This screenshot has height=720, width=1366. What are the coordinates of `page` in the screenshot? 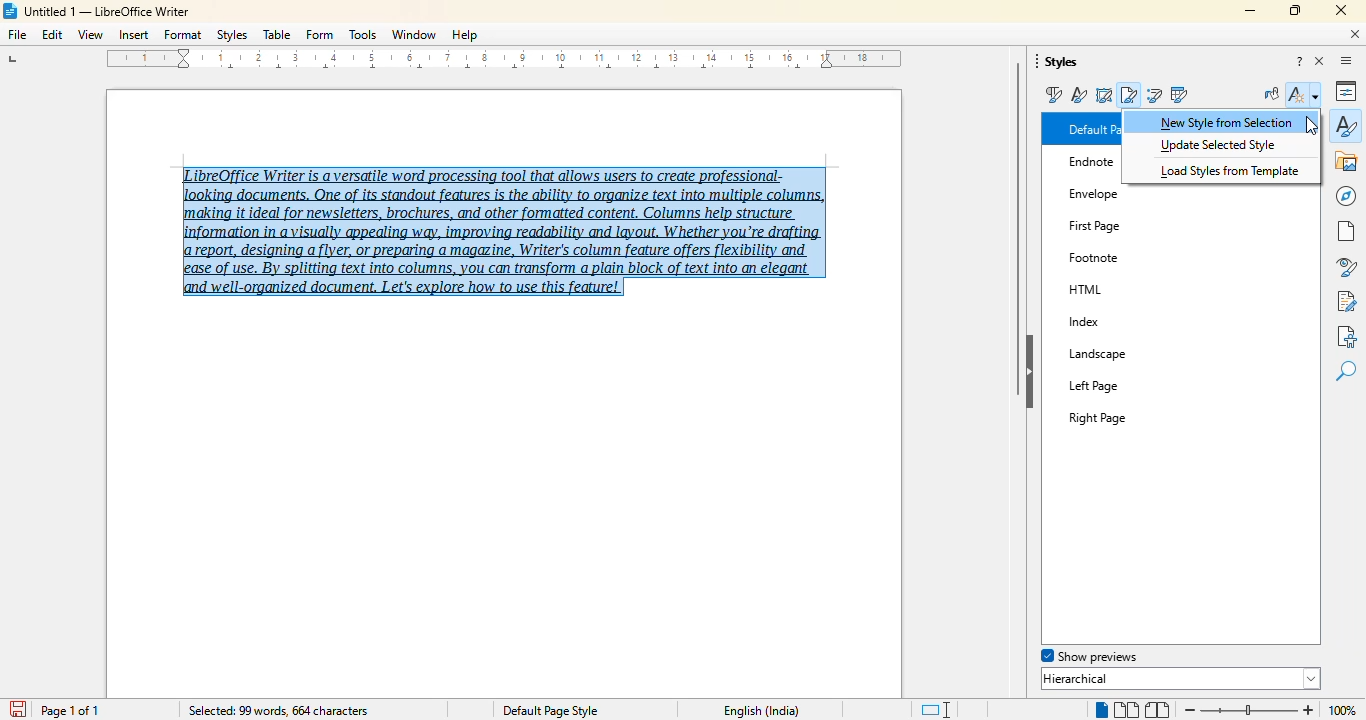 It's located at (1346, 231).